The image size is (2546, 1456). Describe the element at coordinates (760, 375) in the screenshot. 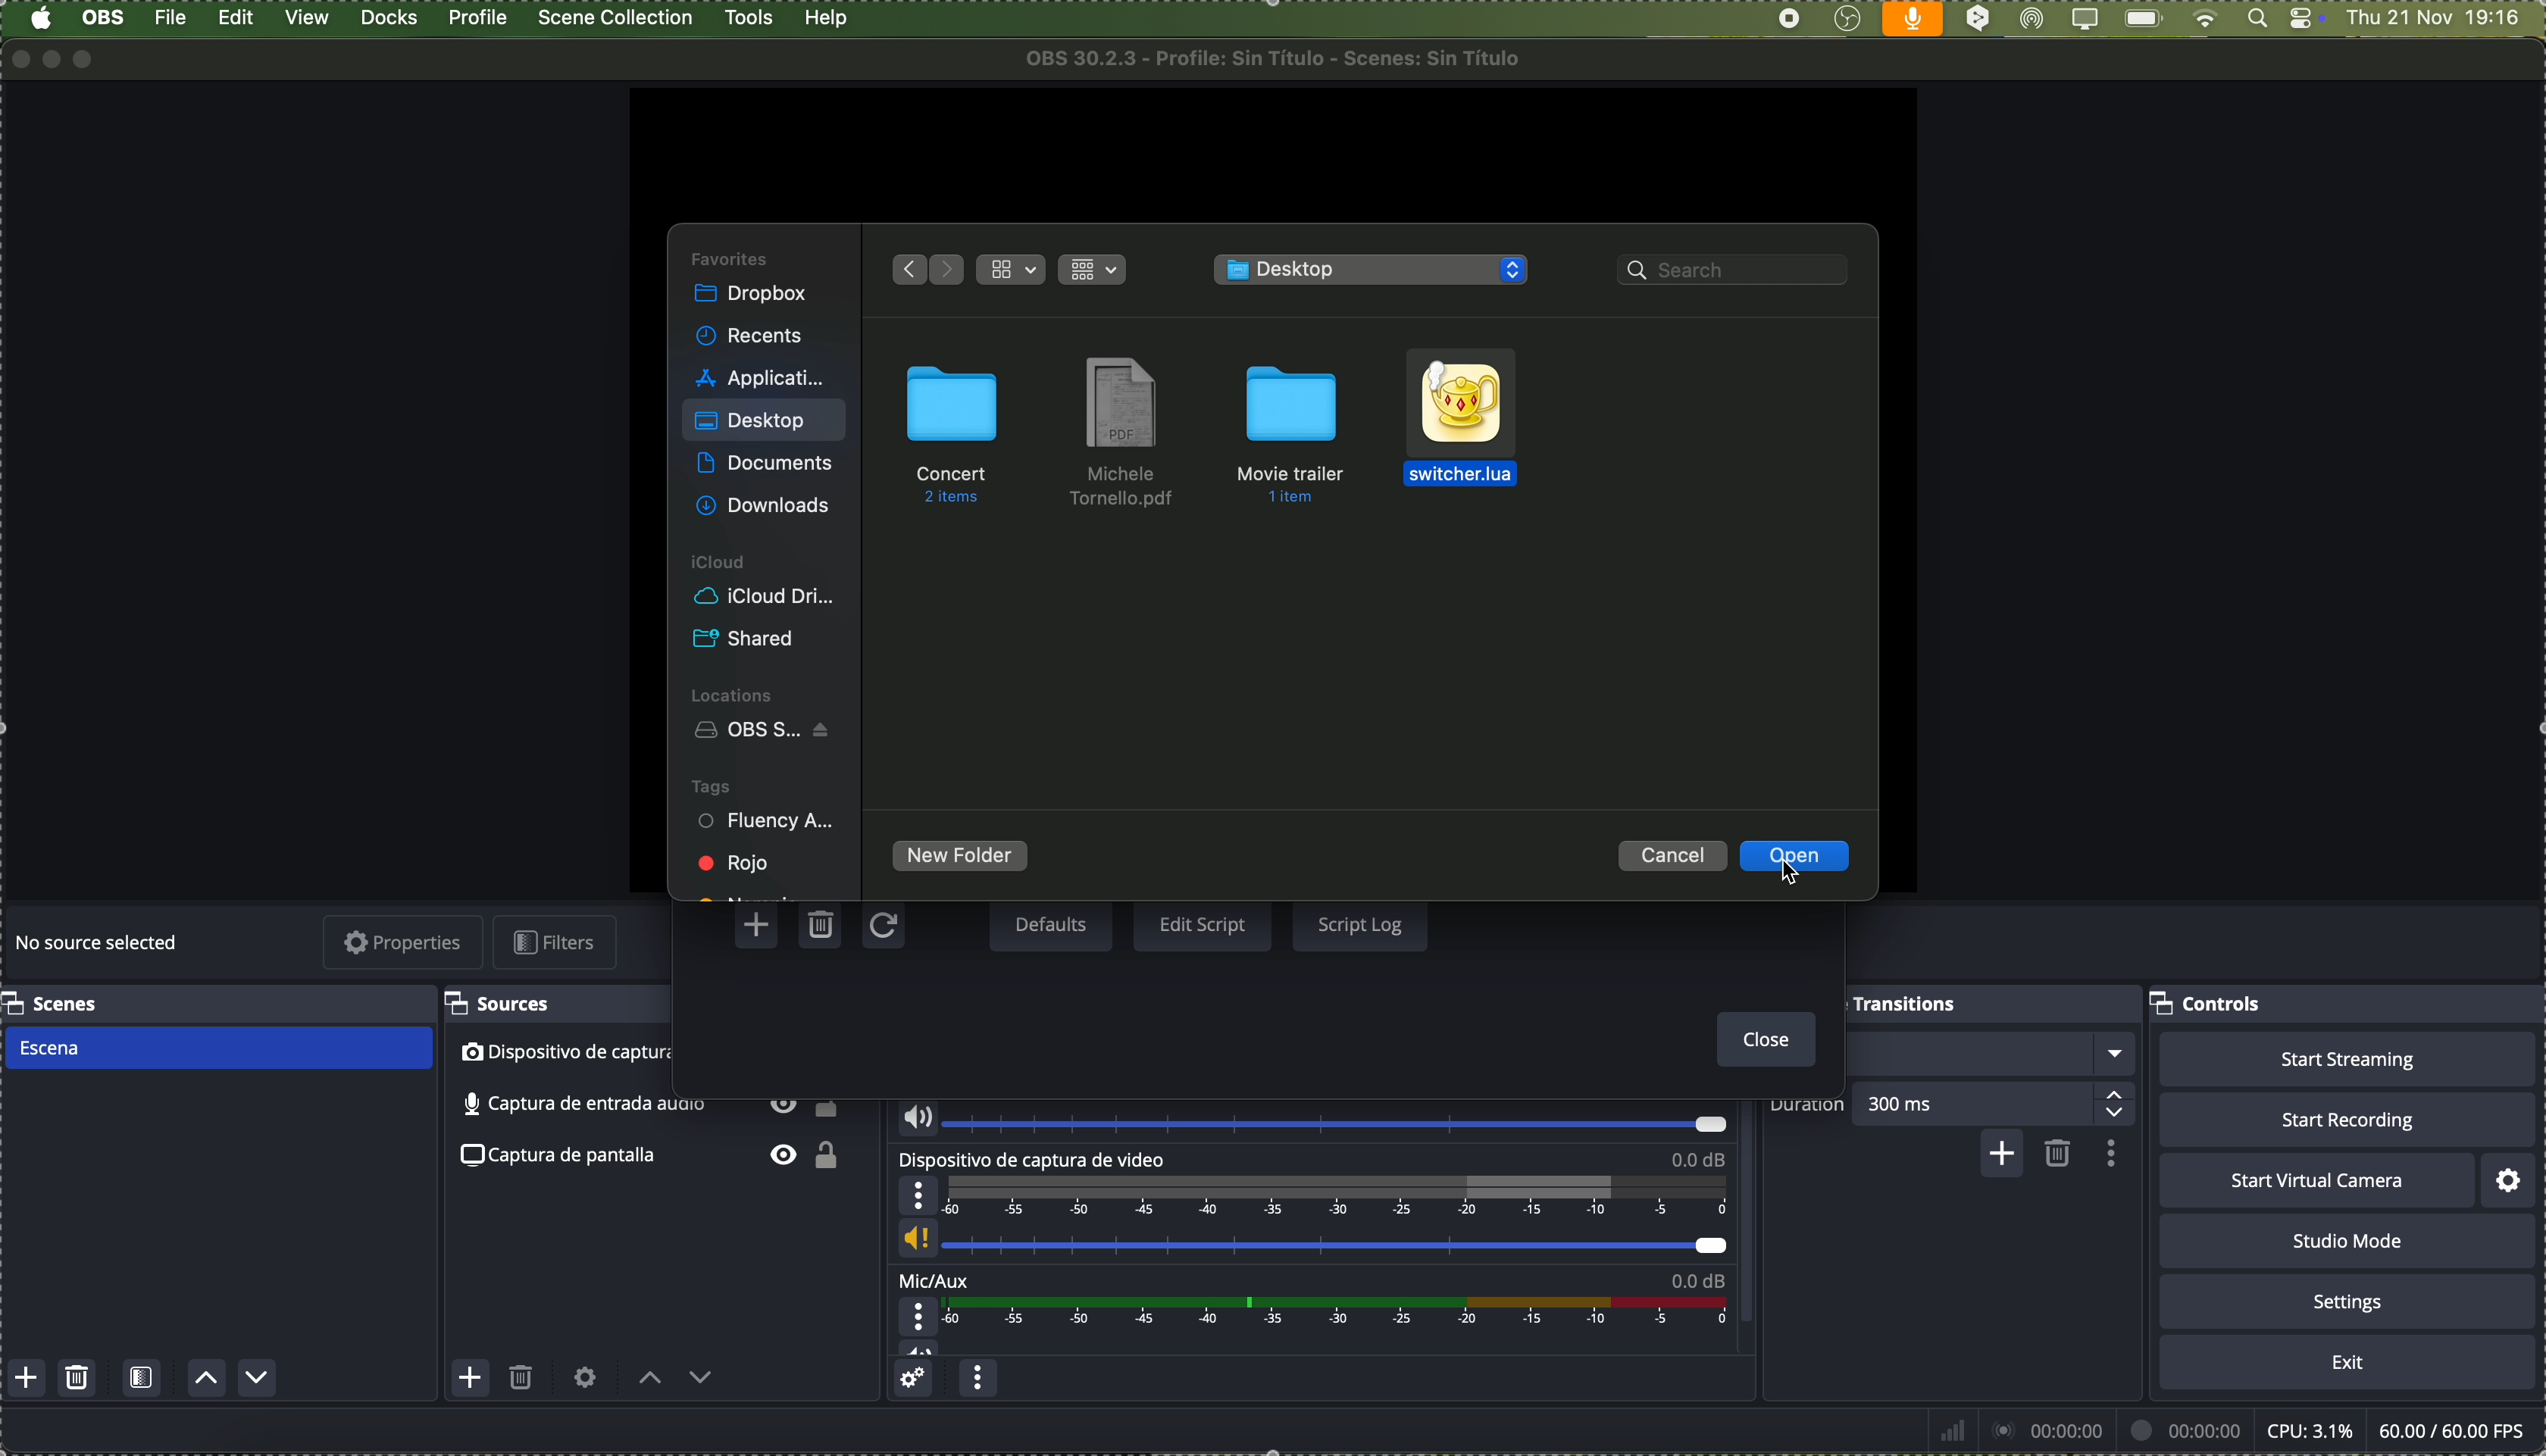

I see `applications` at that location.